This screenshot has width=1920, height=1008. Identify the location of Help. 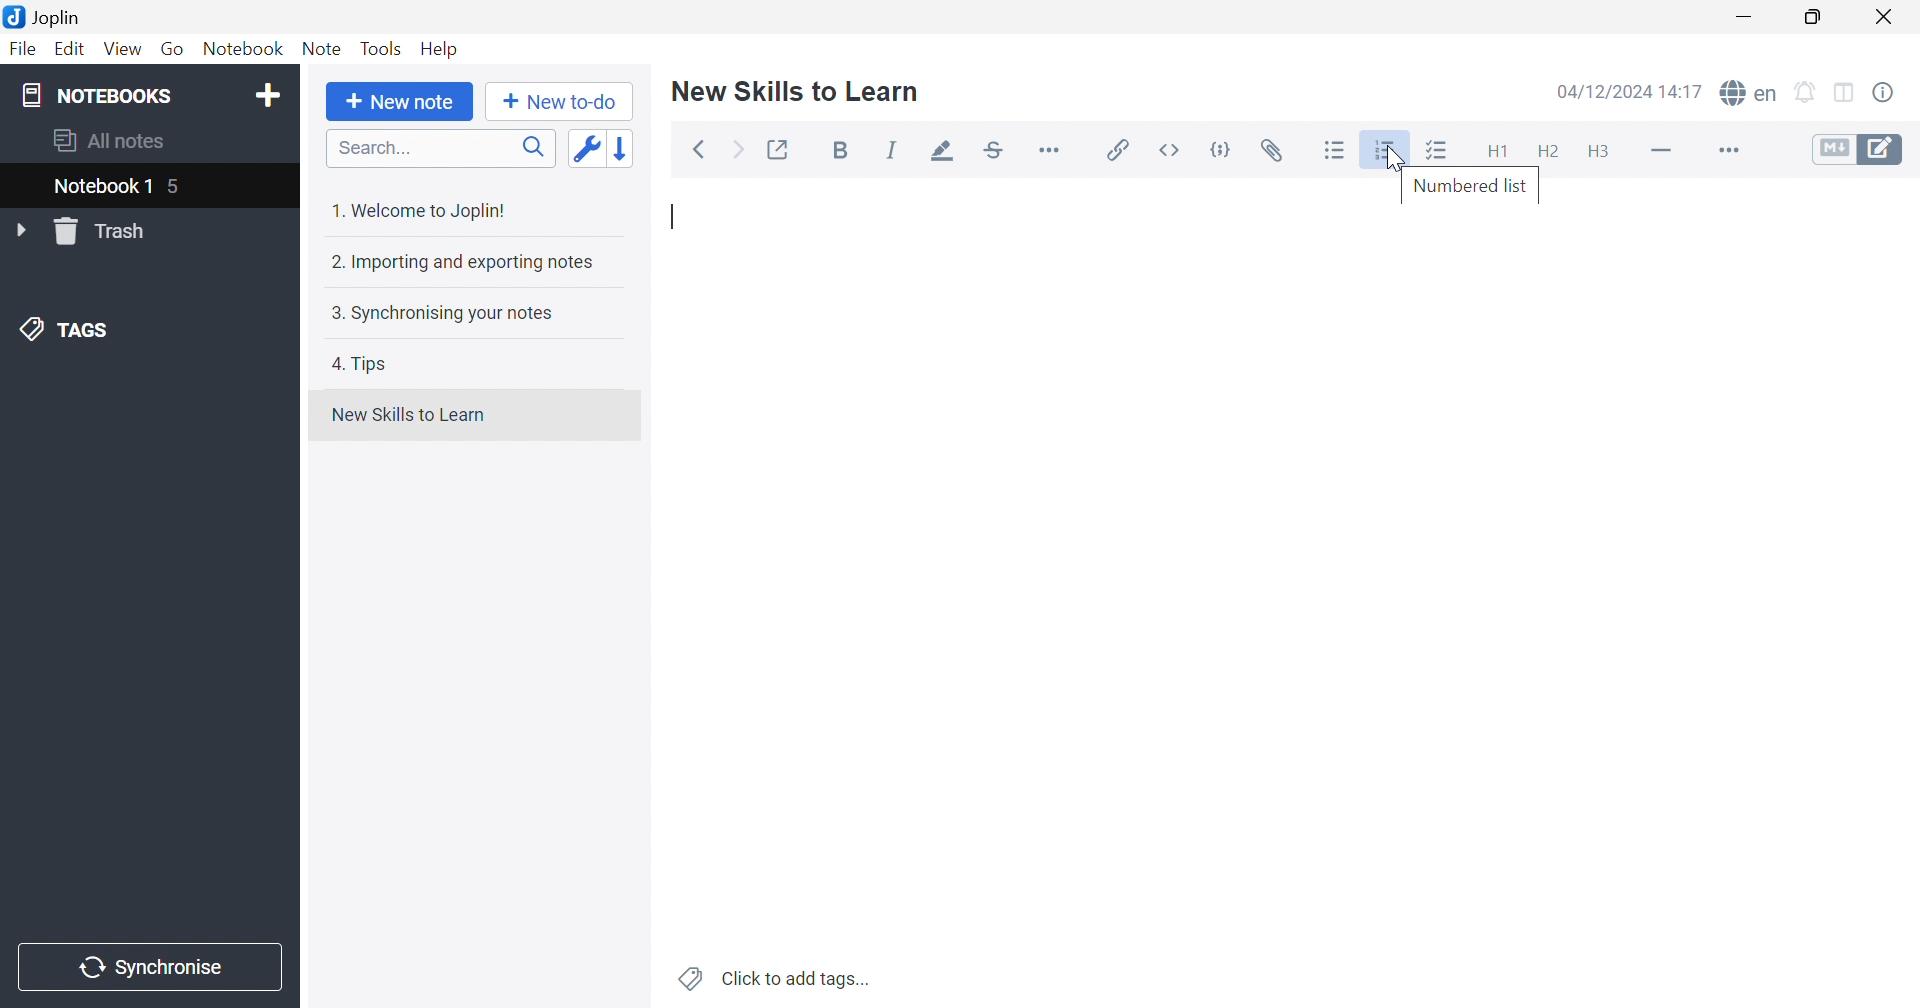
(441, 49).